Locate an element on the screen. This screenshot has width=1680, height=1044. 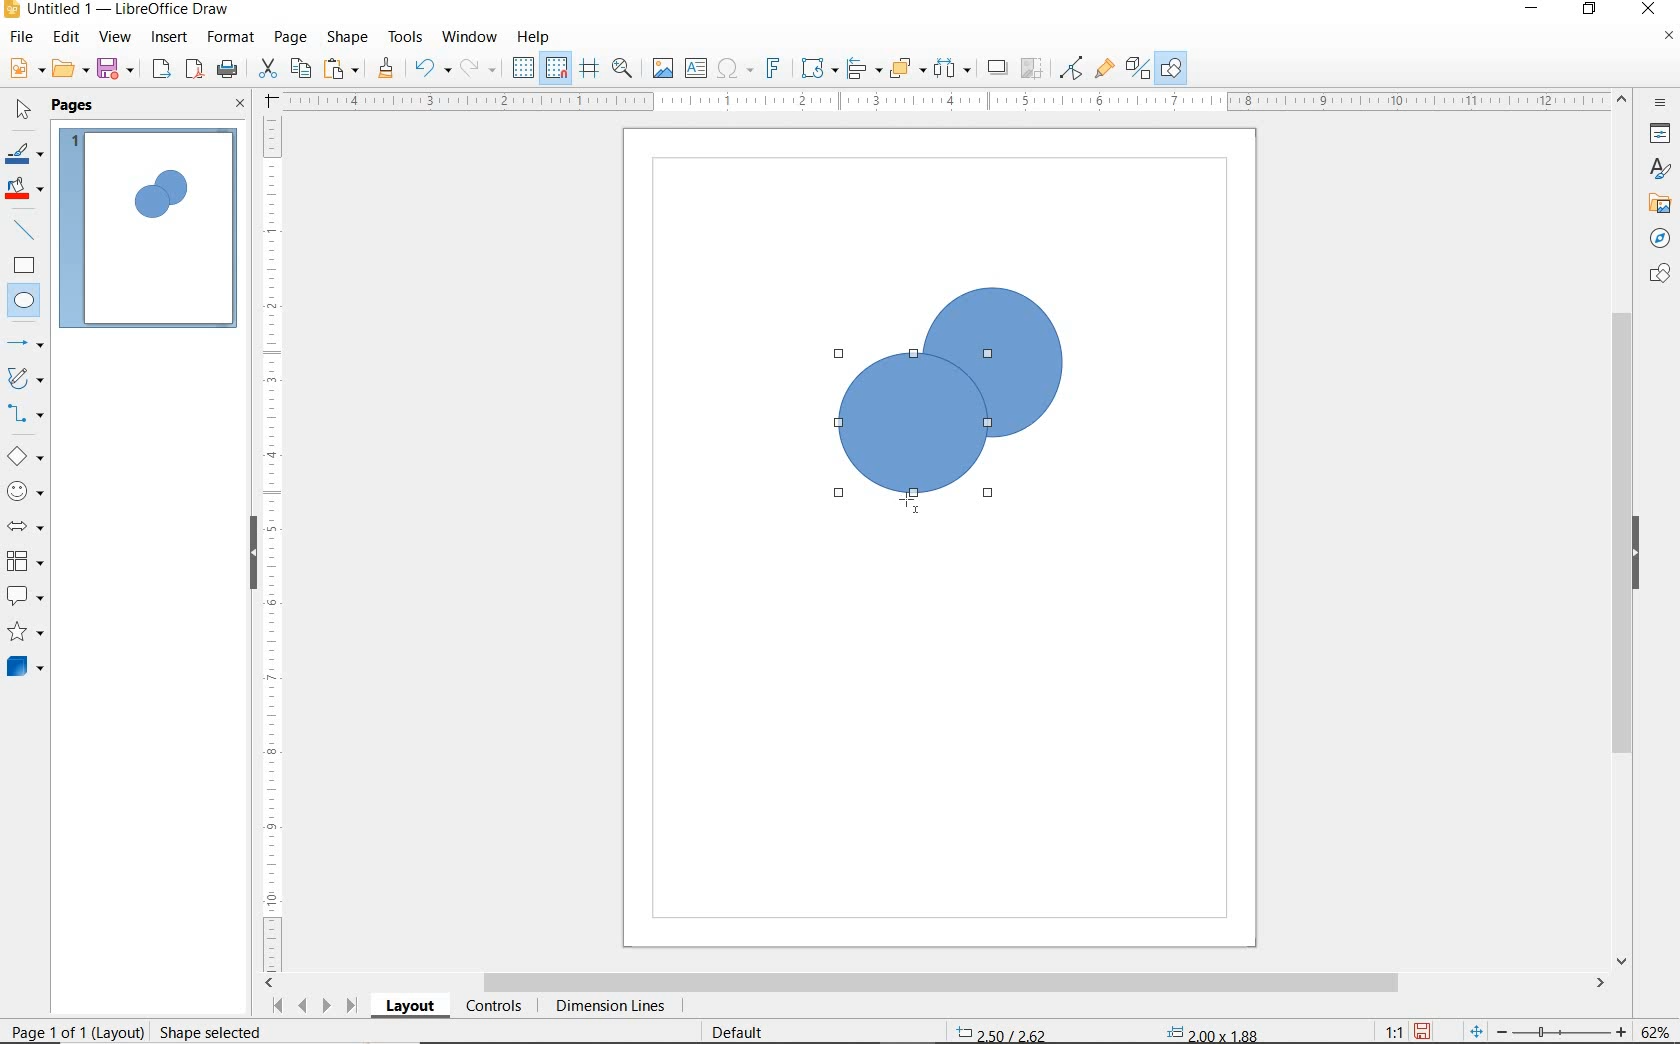
SELECT AT LEAST 3 OBJECTS TO DISTRIBUTE is located at coordinates (953, 67).